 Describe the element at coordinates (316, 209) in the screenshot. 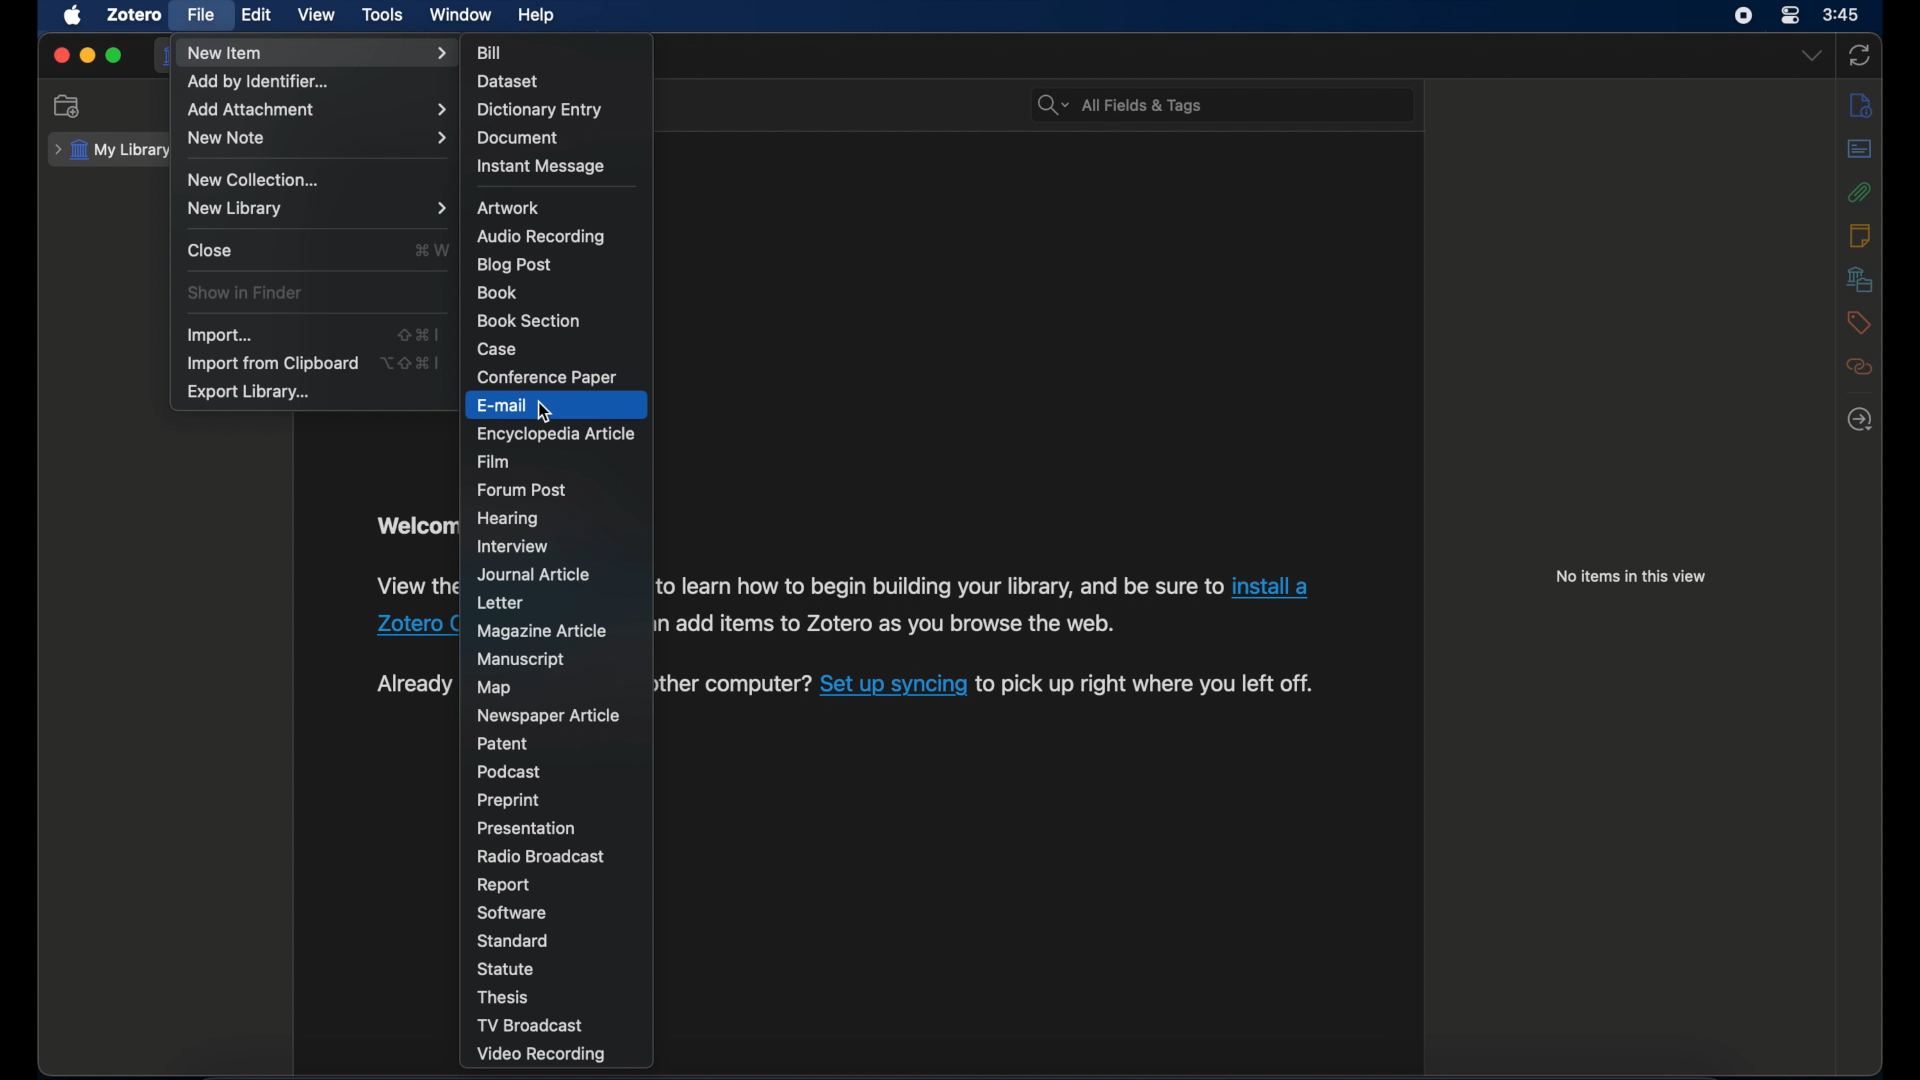

I see `new library` at that location.